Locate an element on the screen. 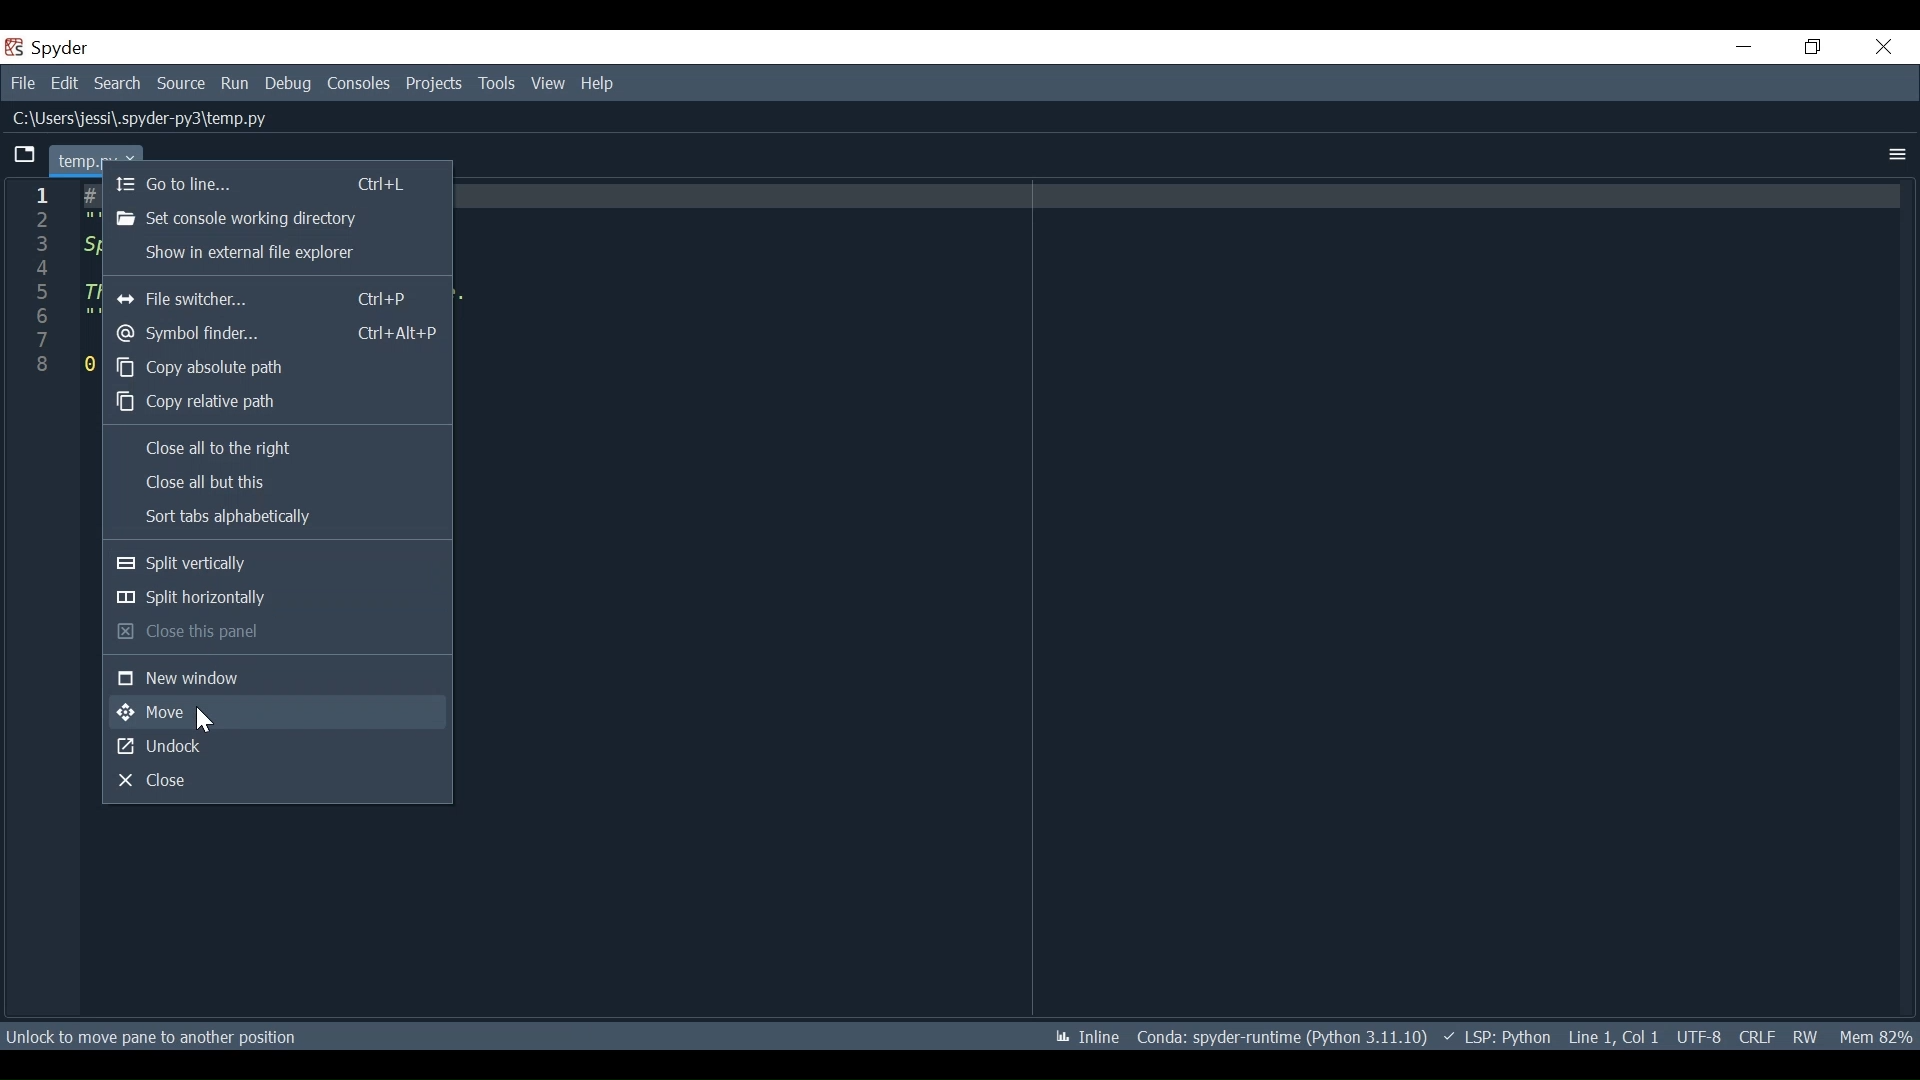 The image size is (1920, 1080). Conda: spyder-runtime (Python 3.11.10) is located at coordinates (1284, 1040).